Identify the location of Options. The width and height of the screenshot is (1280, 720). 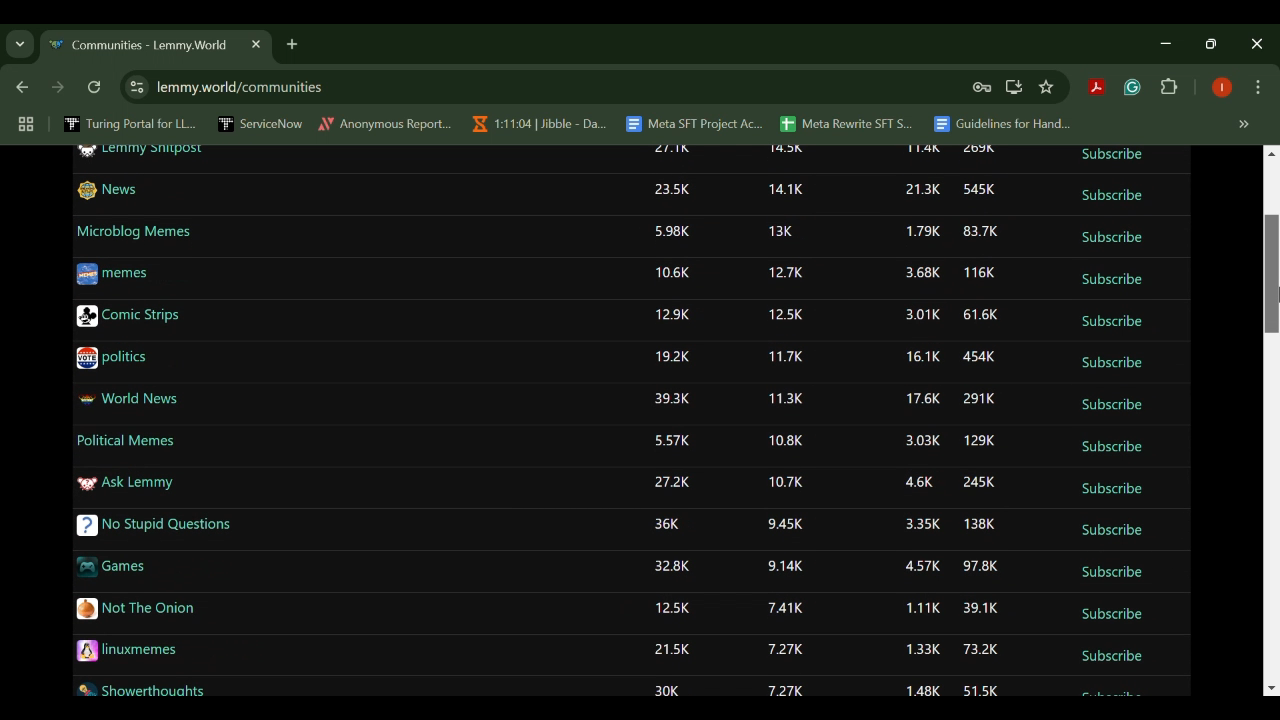
(1258, 89).